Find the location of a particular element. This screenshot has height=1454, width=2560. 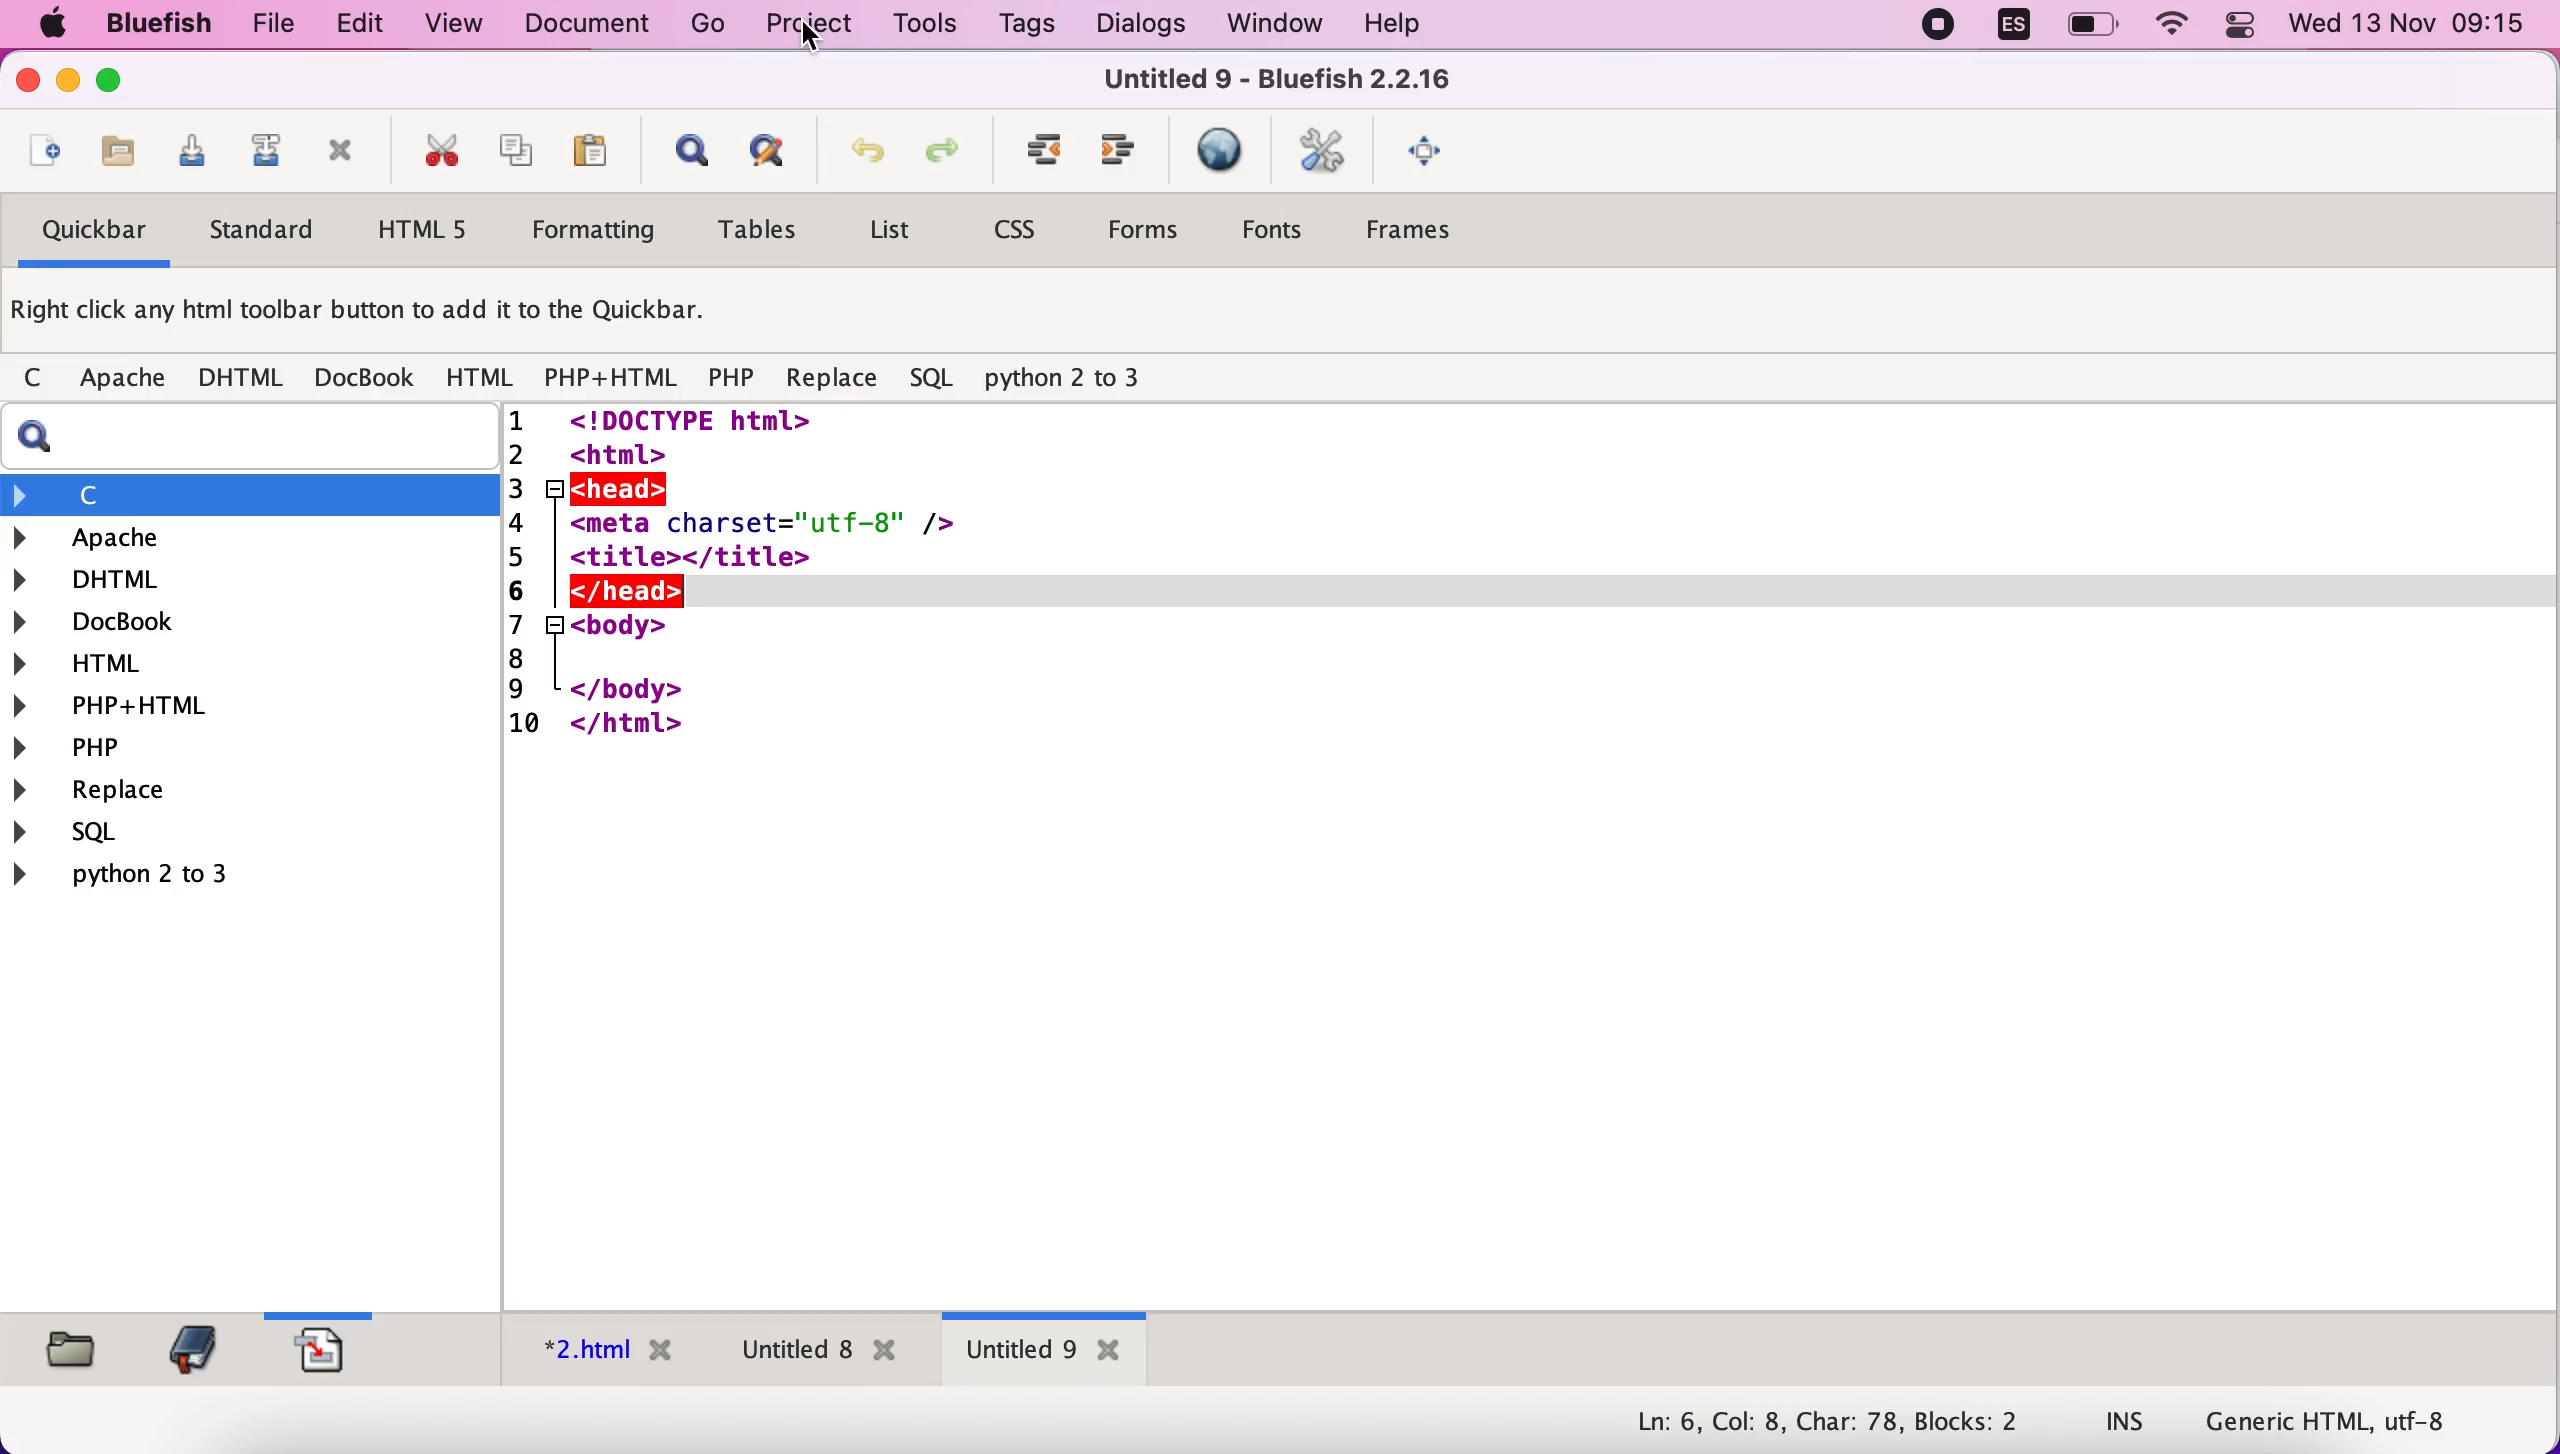

edit preferences is located at coordinates (1325, 154).